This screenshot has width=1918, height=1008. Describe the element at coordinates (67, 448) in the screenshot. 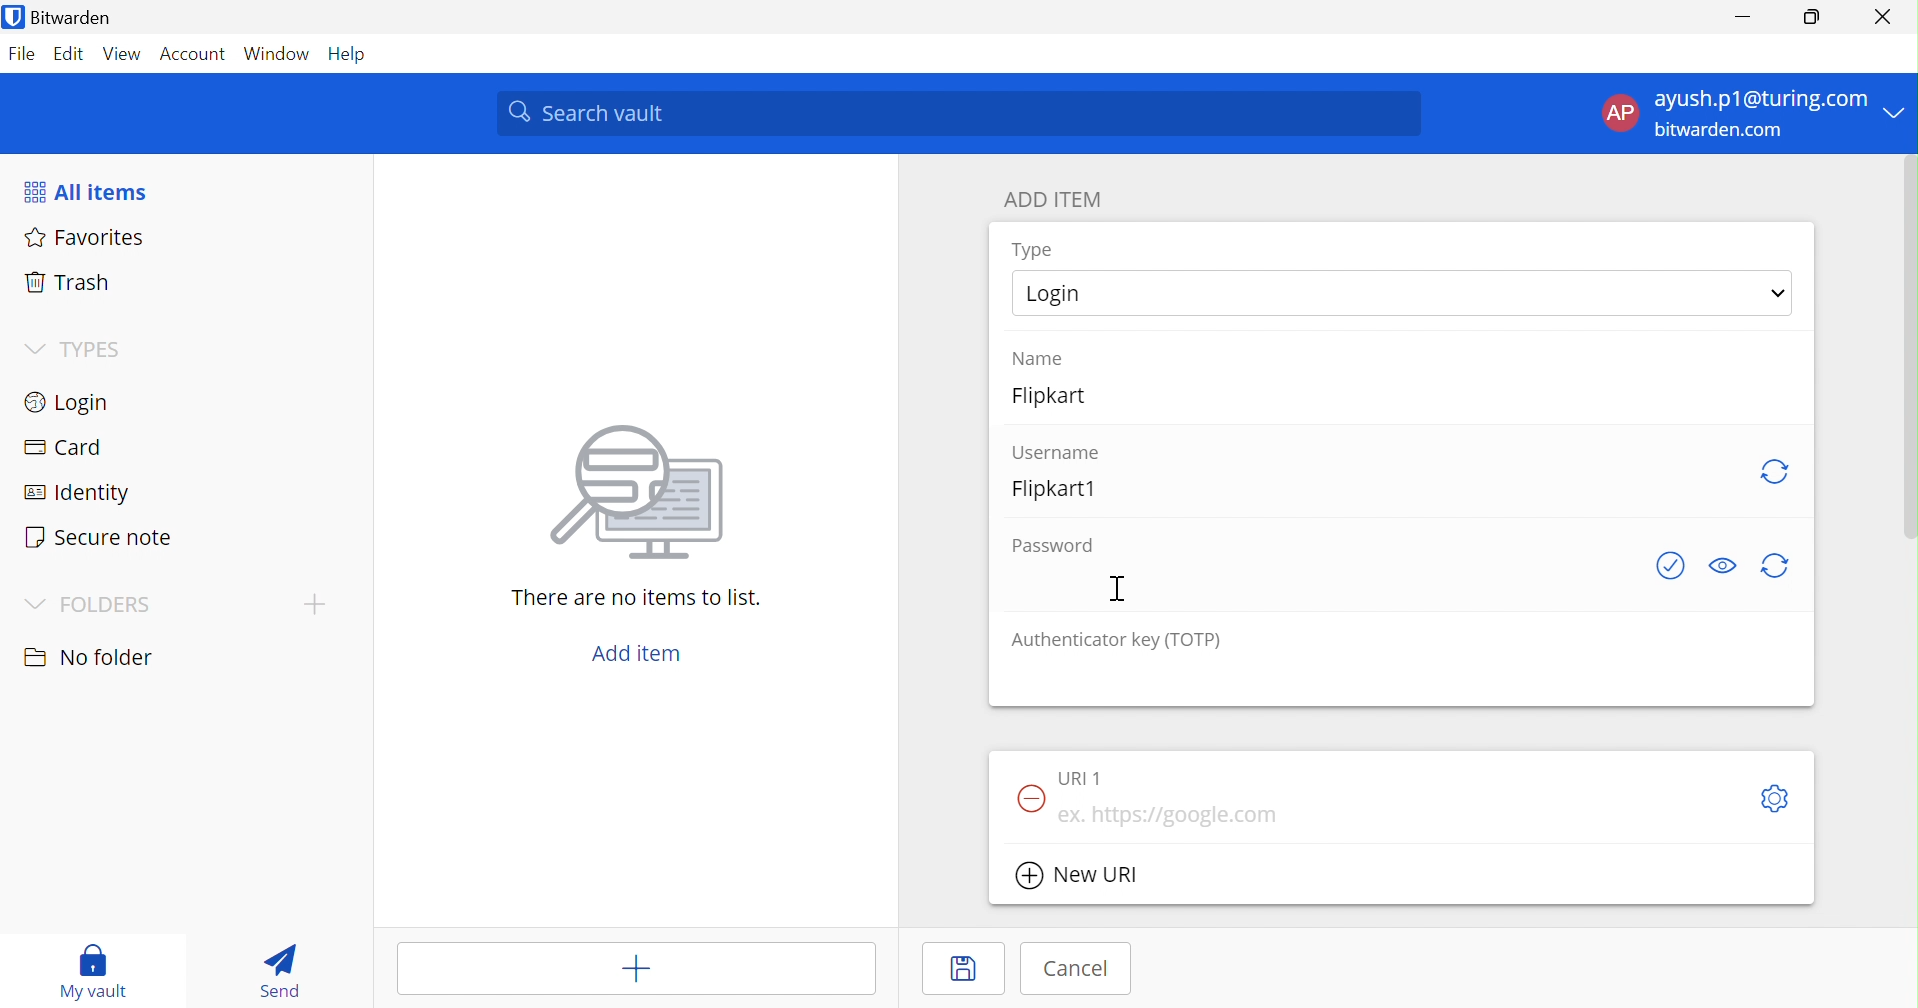

I see `Card` at that location.